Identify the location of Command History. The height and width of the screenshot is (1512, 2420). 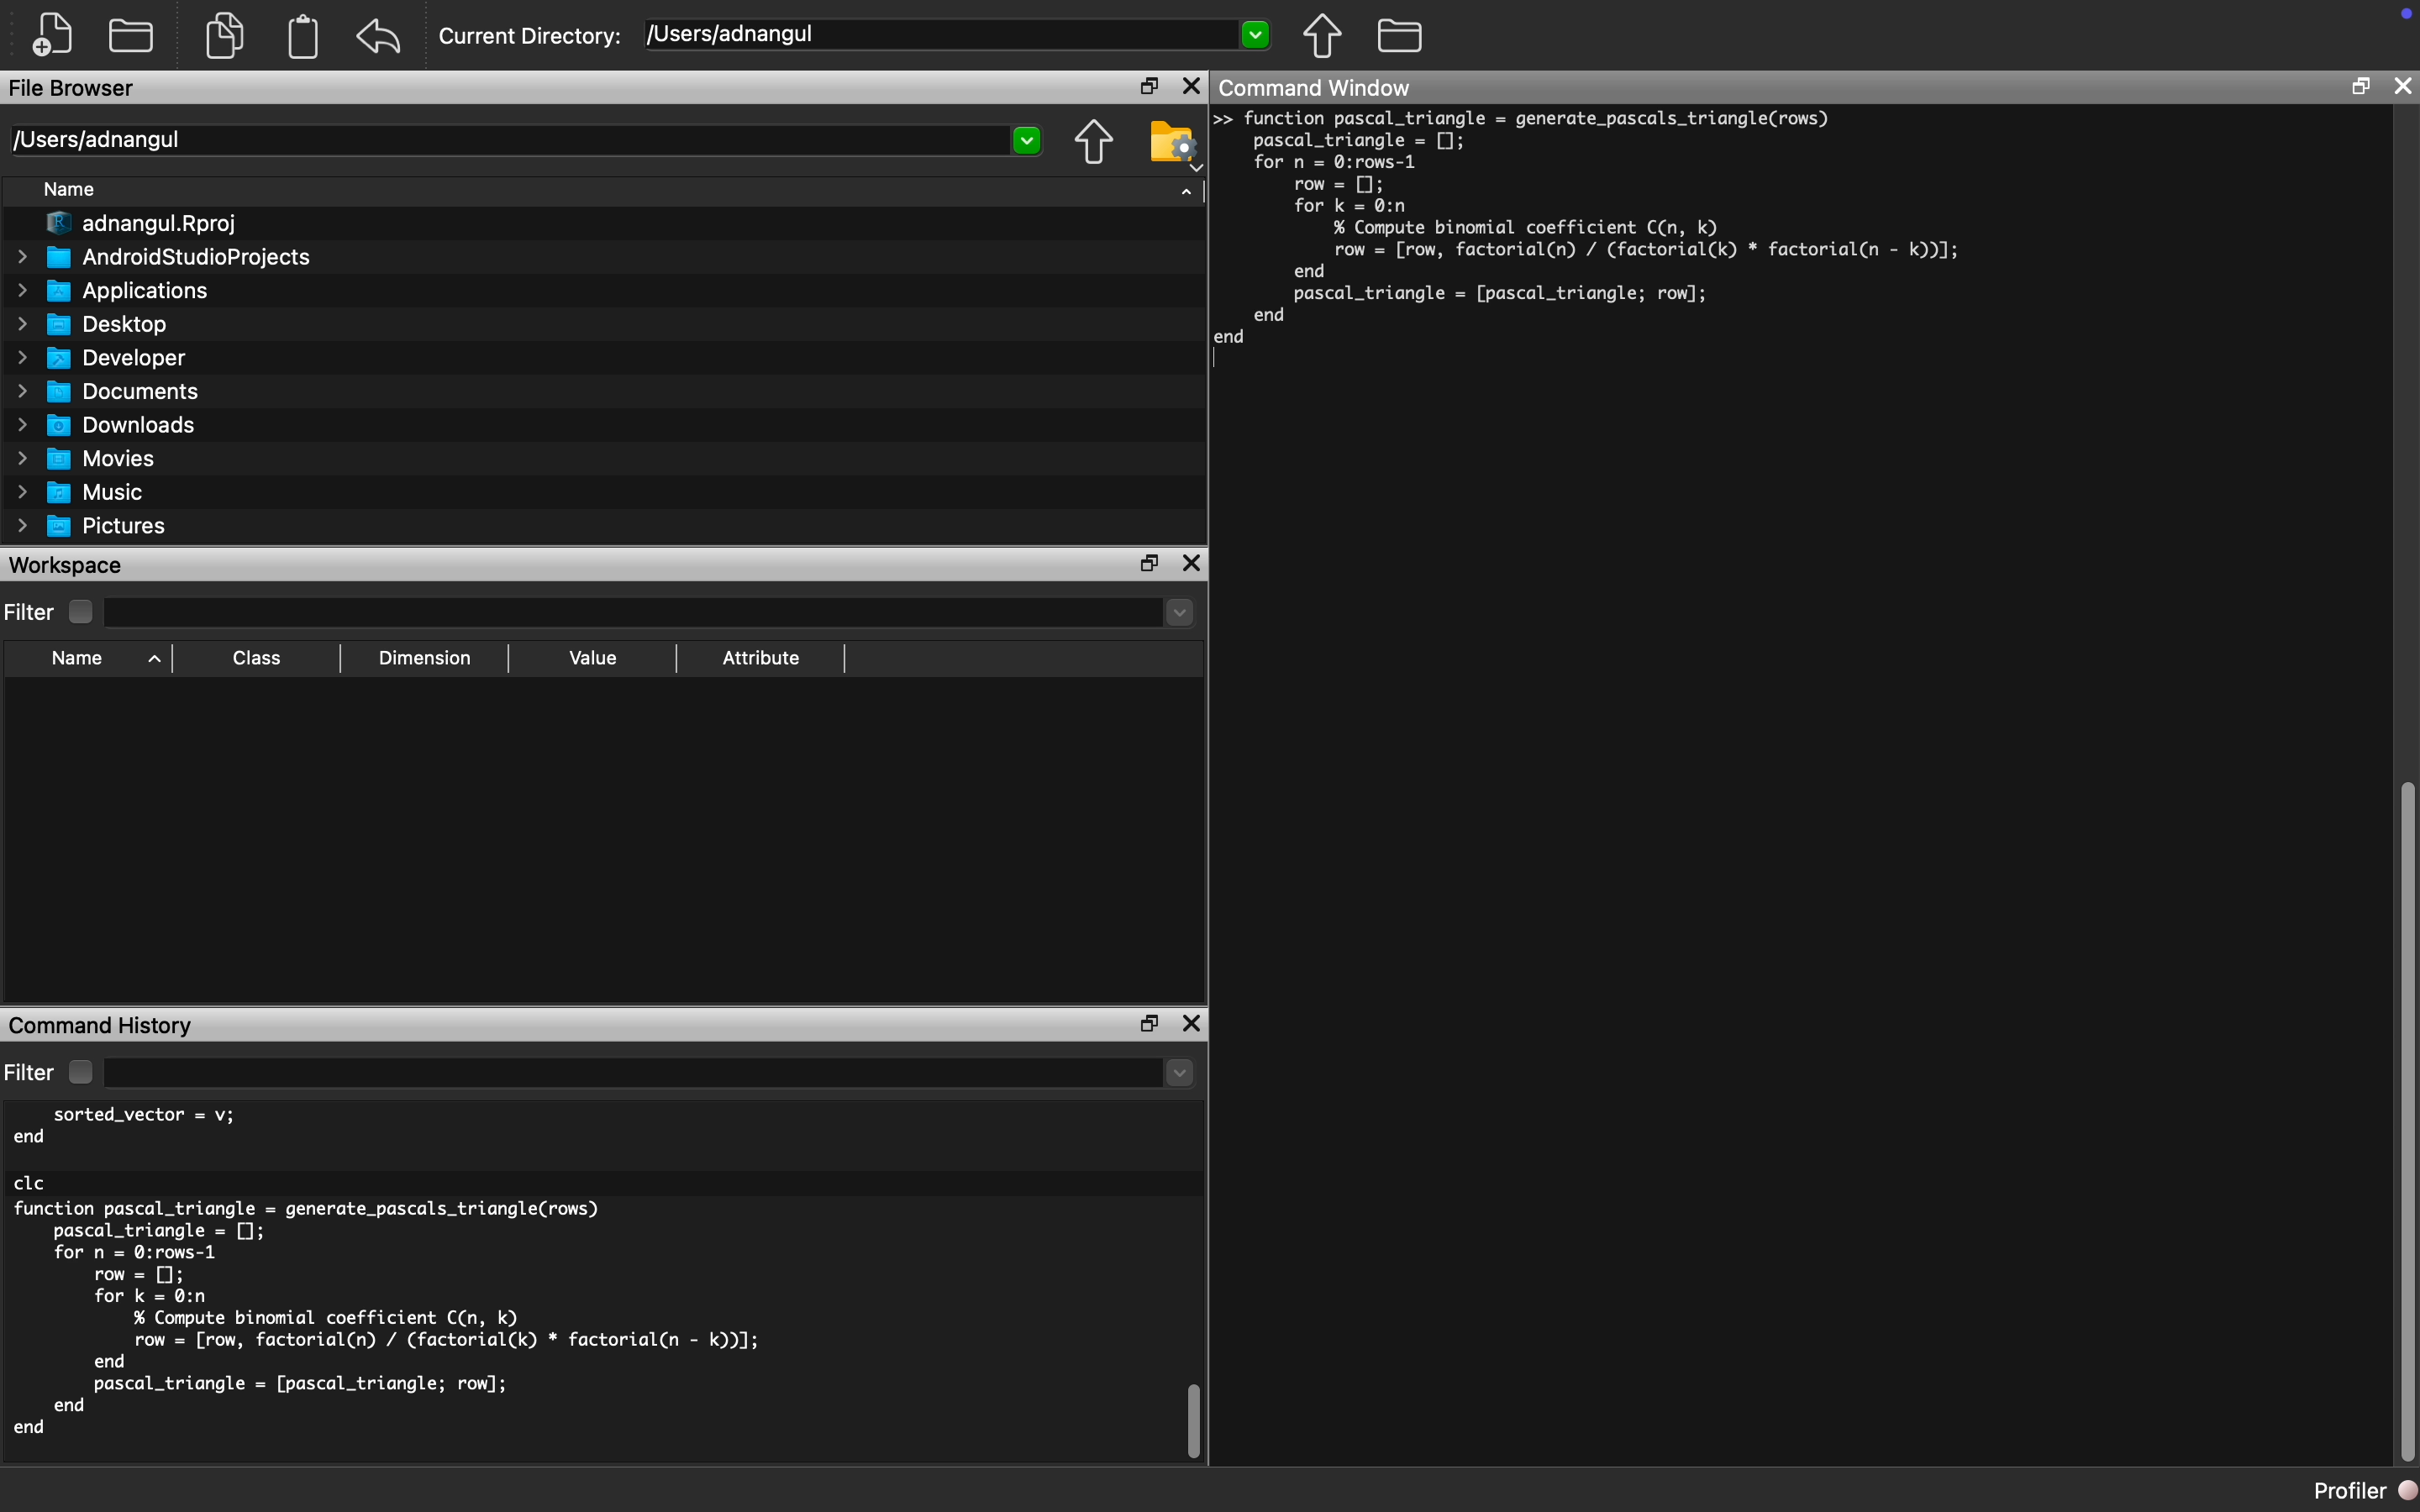
(104, 1025).